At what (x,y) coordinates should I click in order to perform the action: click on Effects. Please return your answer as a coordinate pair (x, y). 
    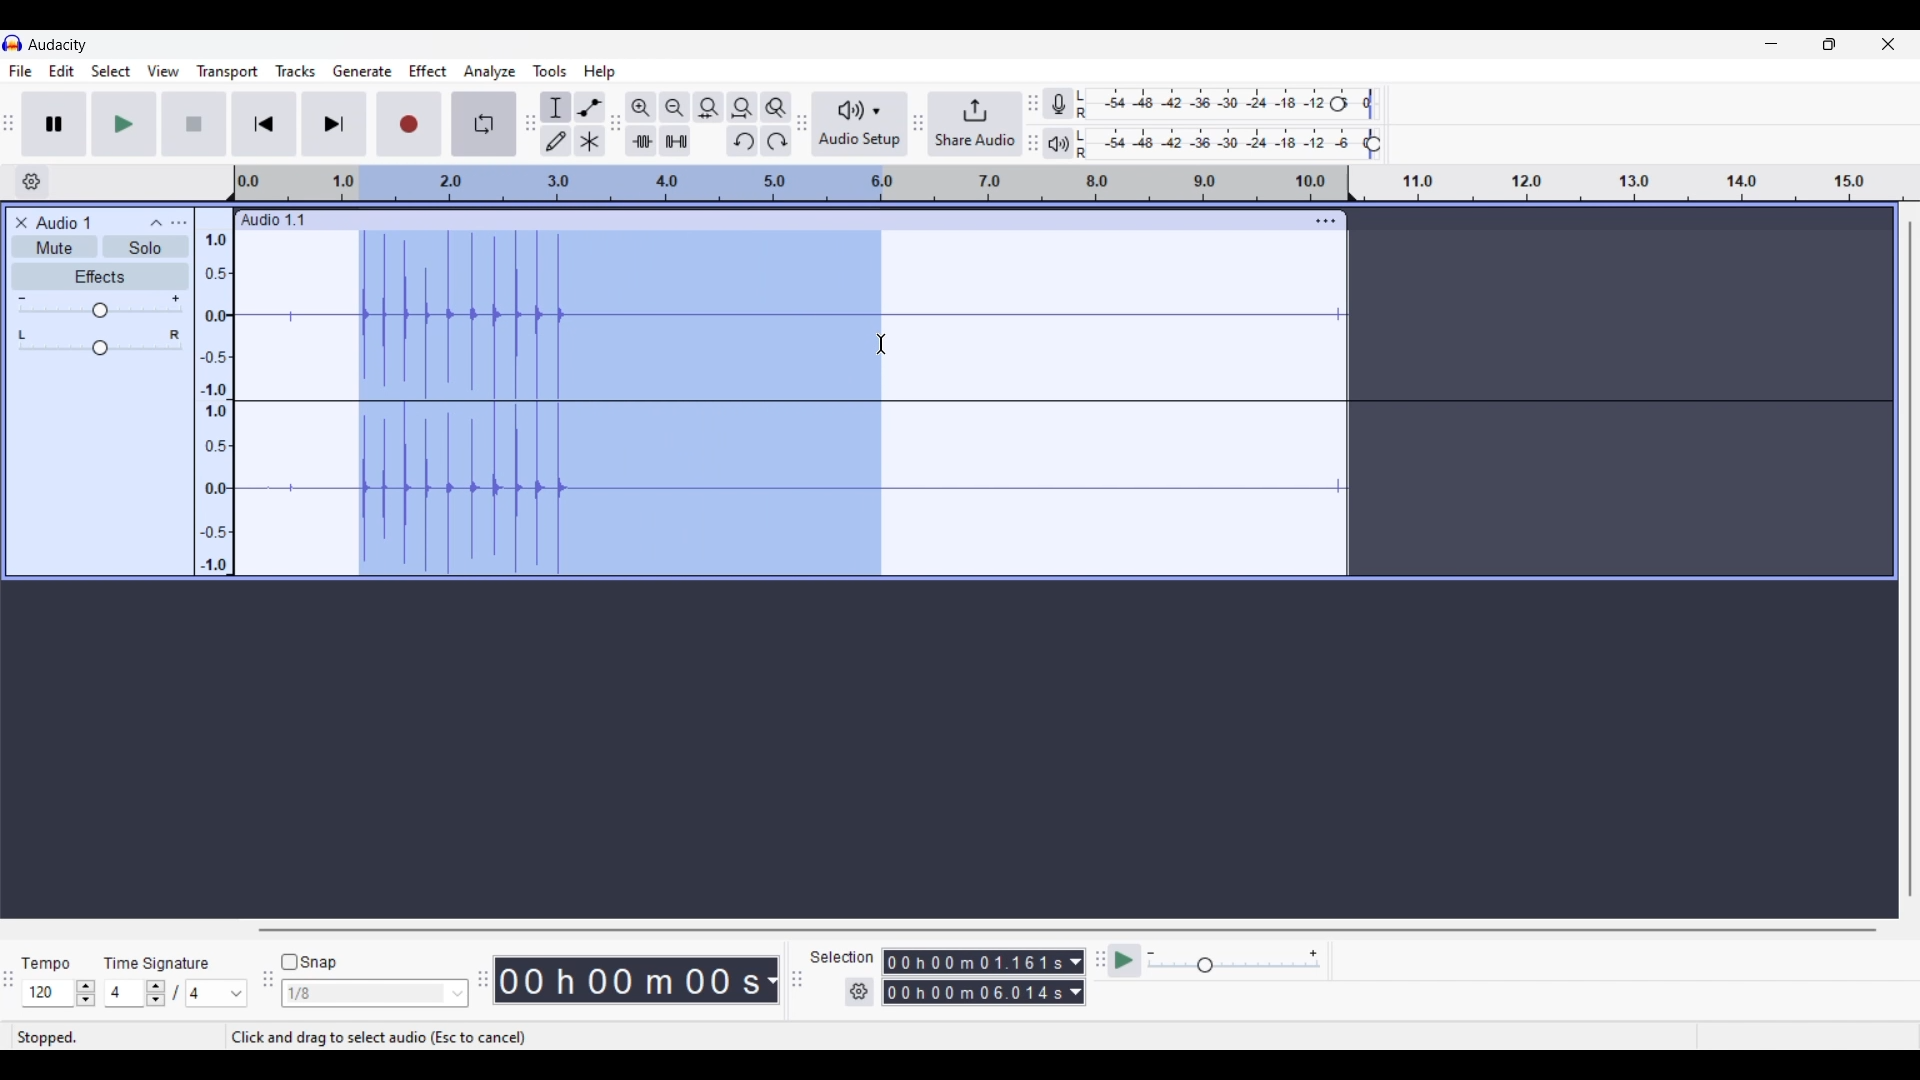
    Looking at the image, I should click on (100, 276).